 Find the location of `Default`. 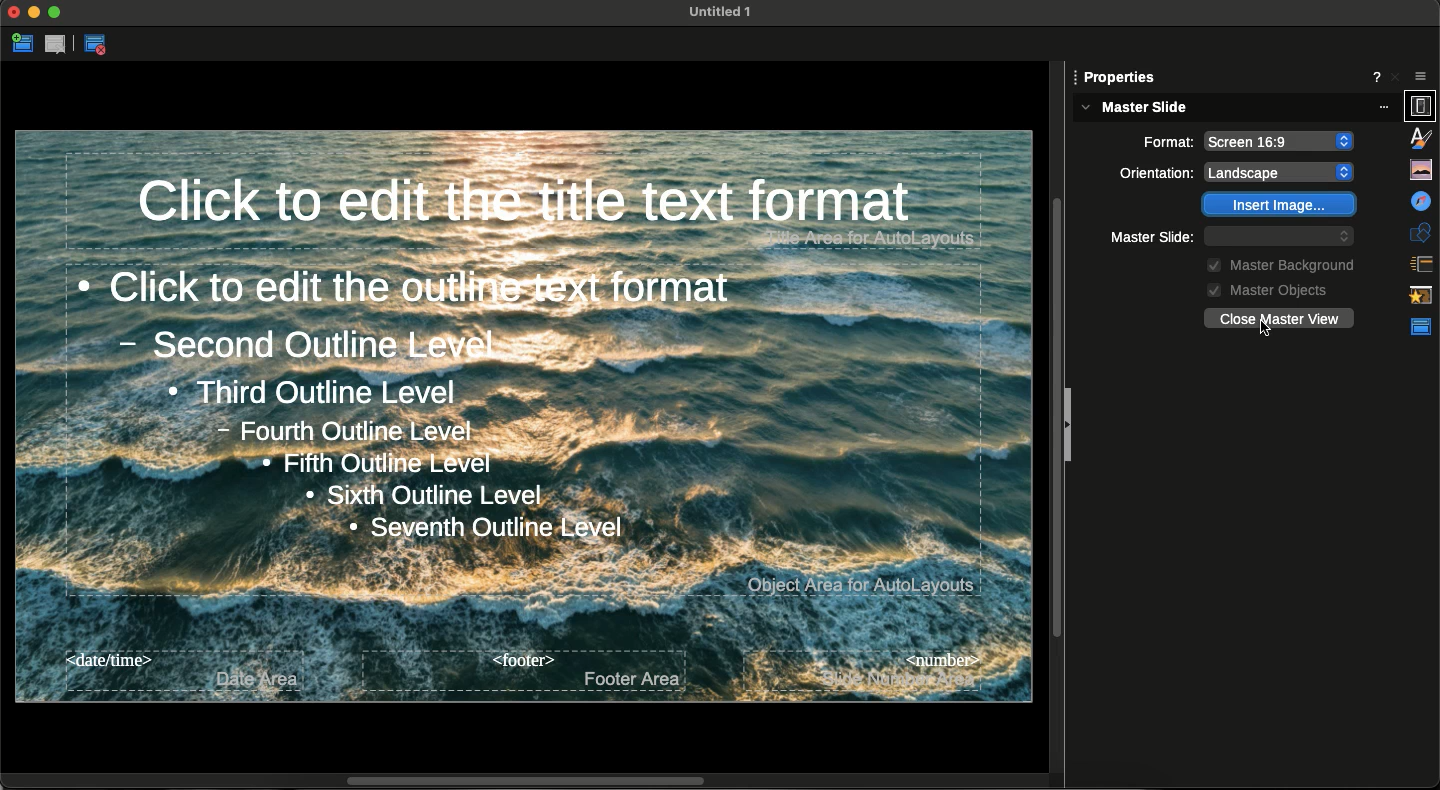

Default is located at coordinates (1280, 236).